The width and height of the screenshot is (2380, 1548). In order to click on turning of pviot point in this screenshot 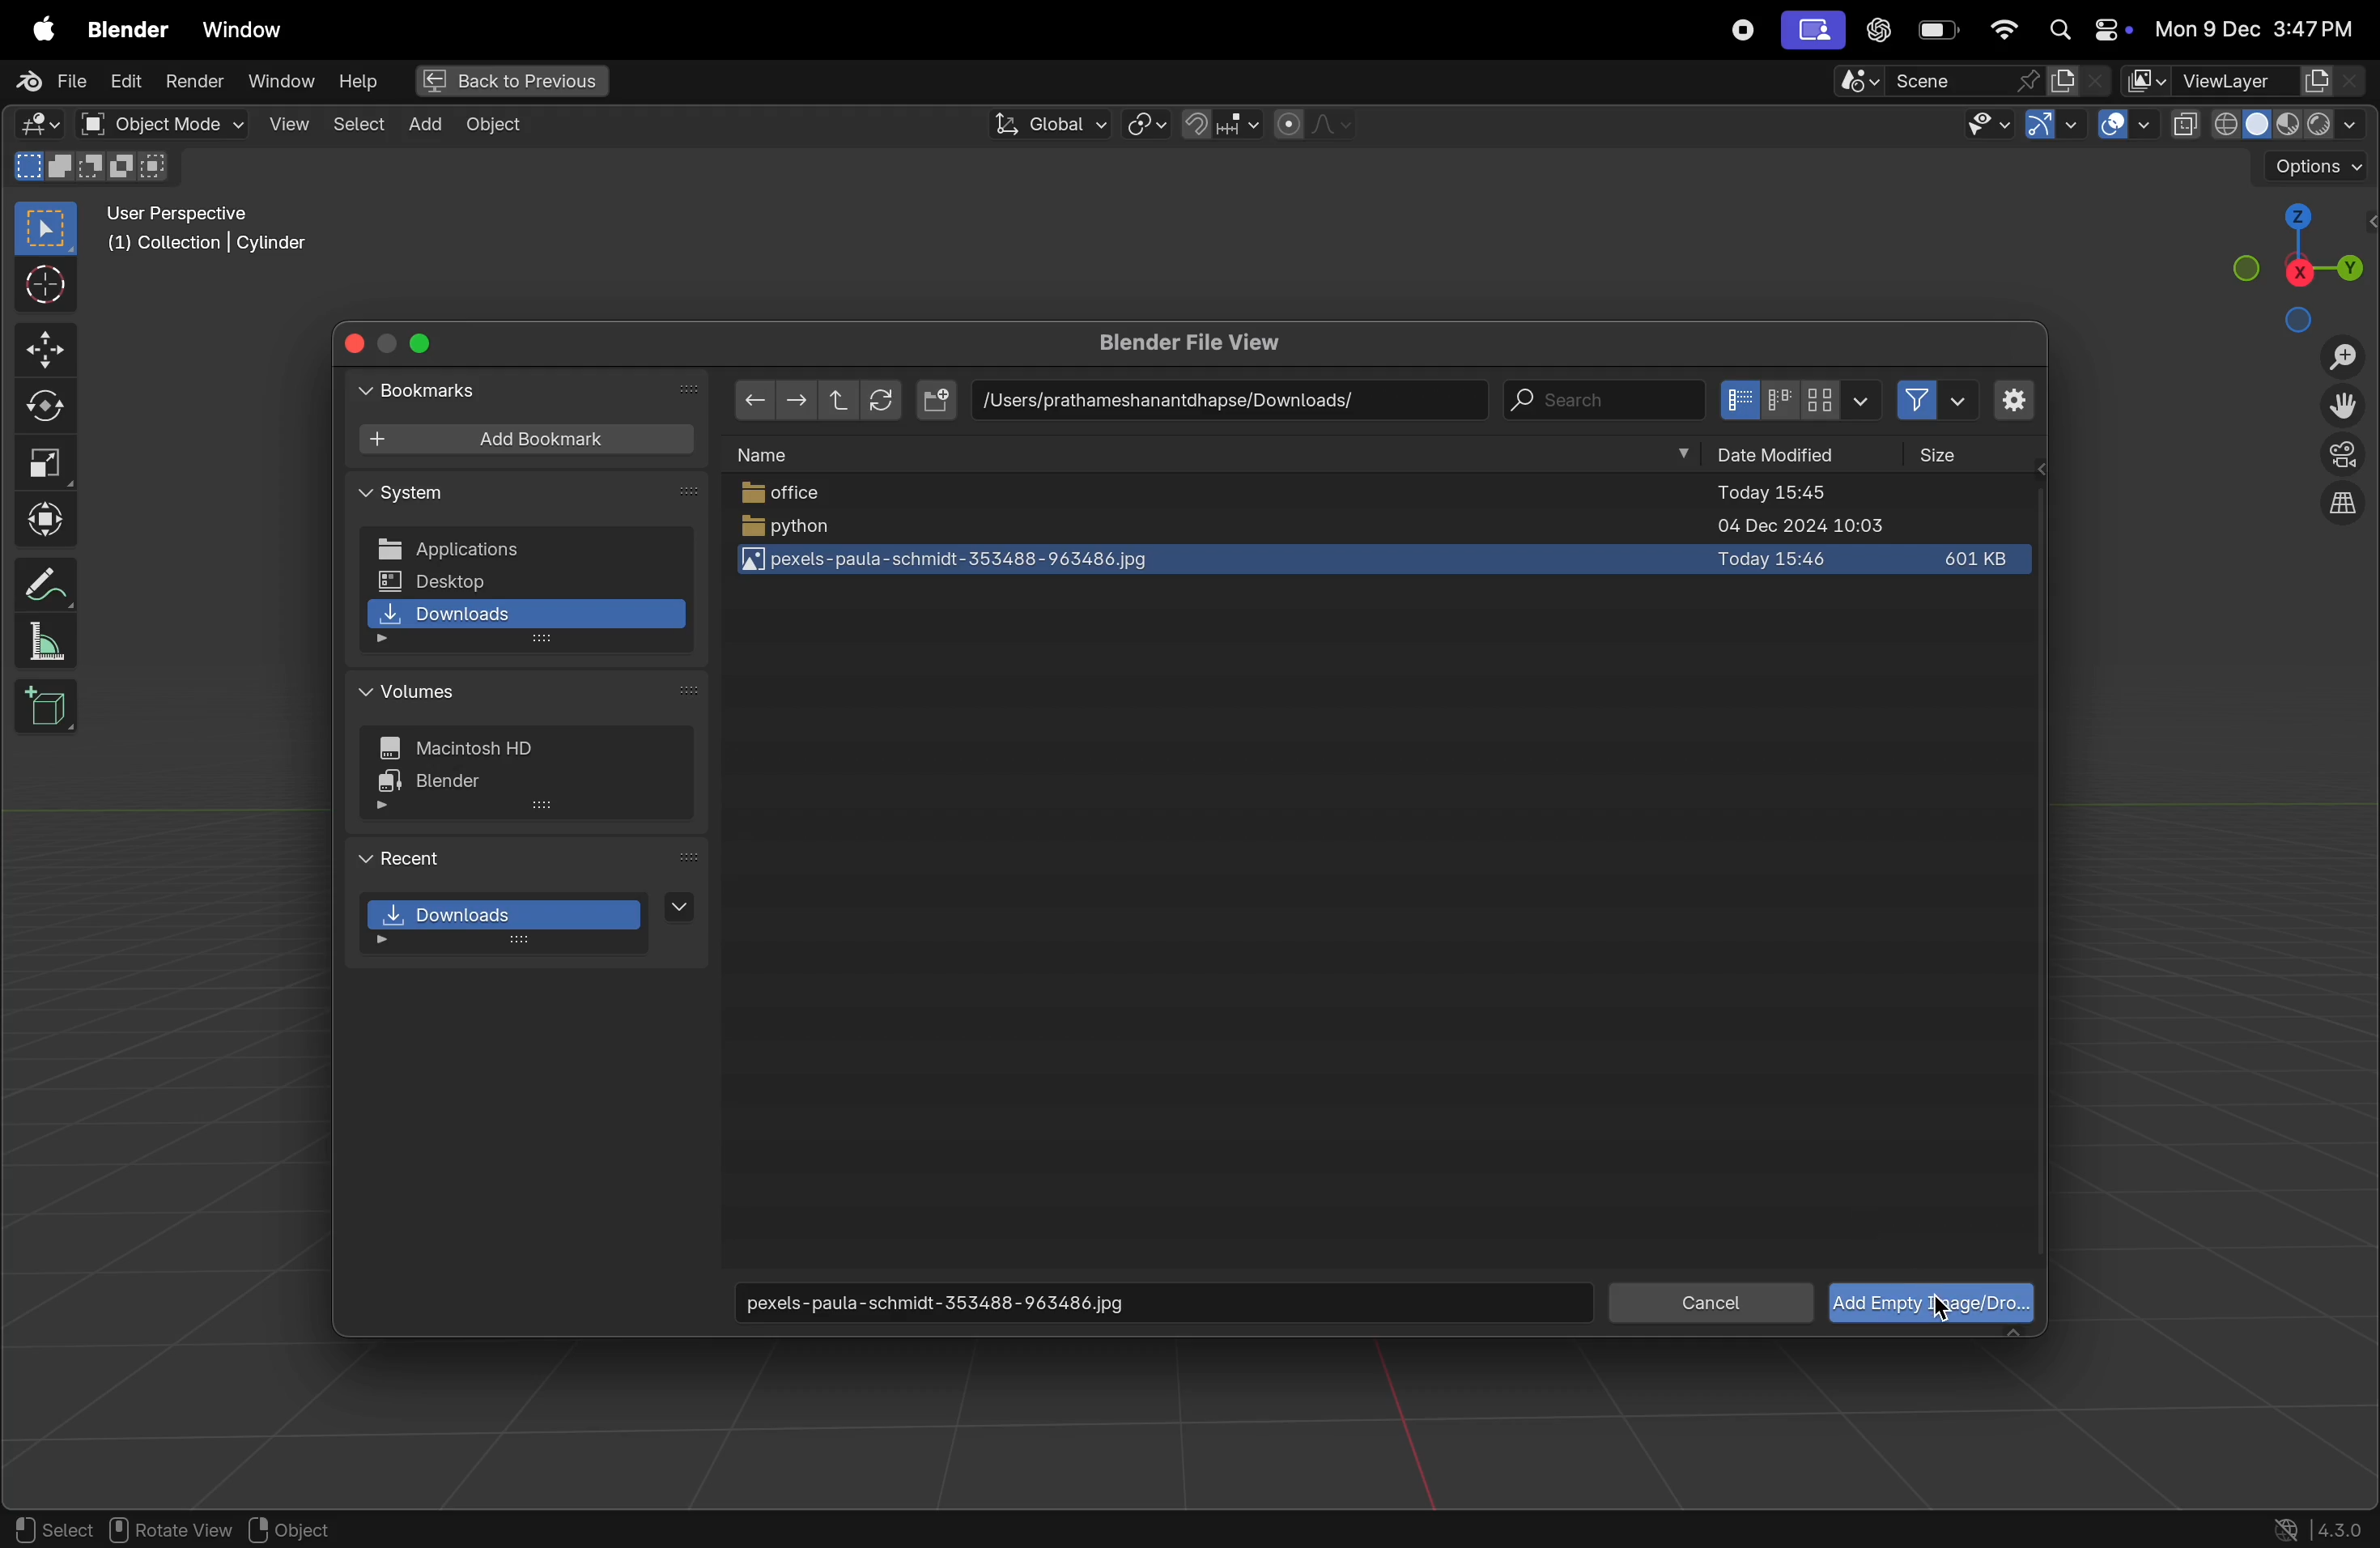, I will do `click(1147, 122)`.